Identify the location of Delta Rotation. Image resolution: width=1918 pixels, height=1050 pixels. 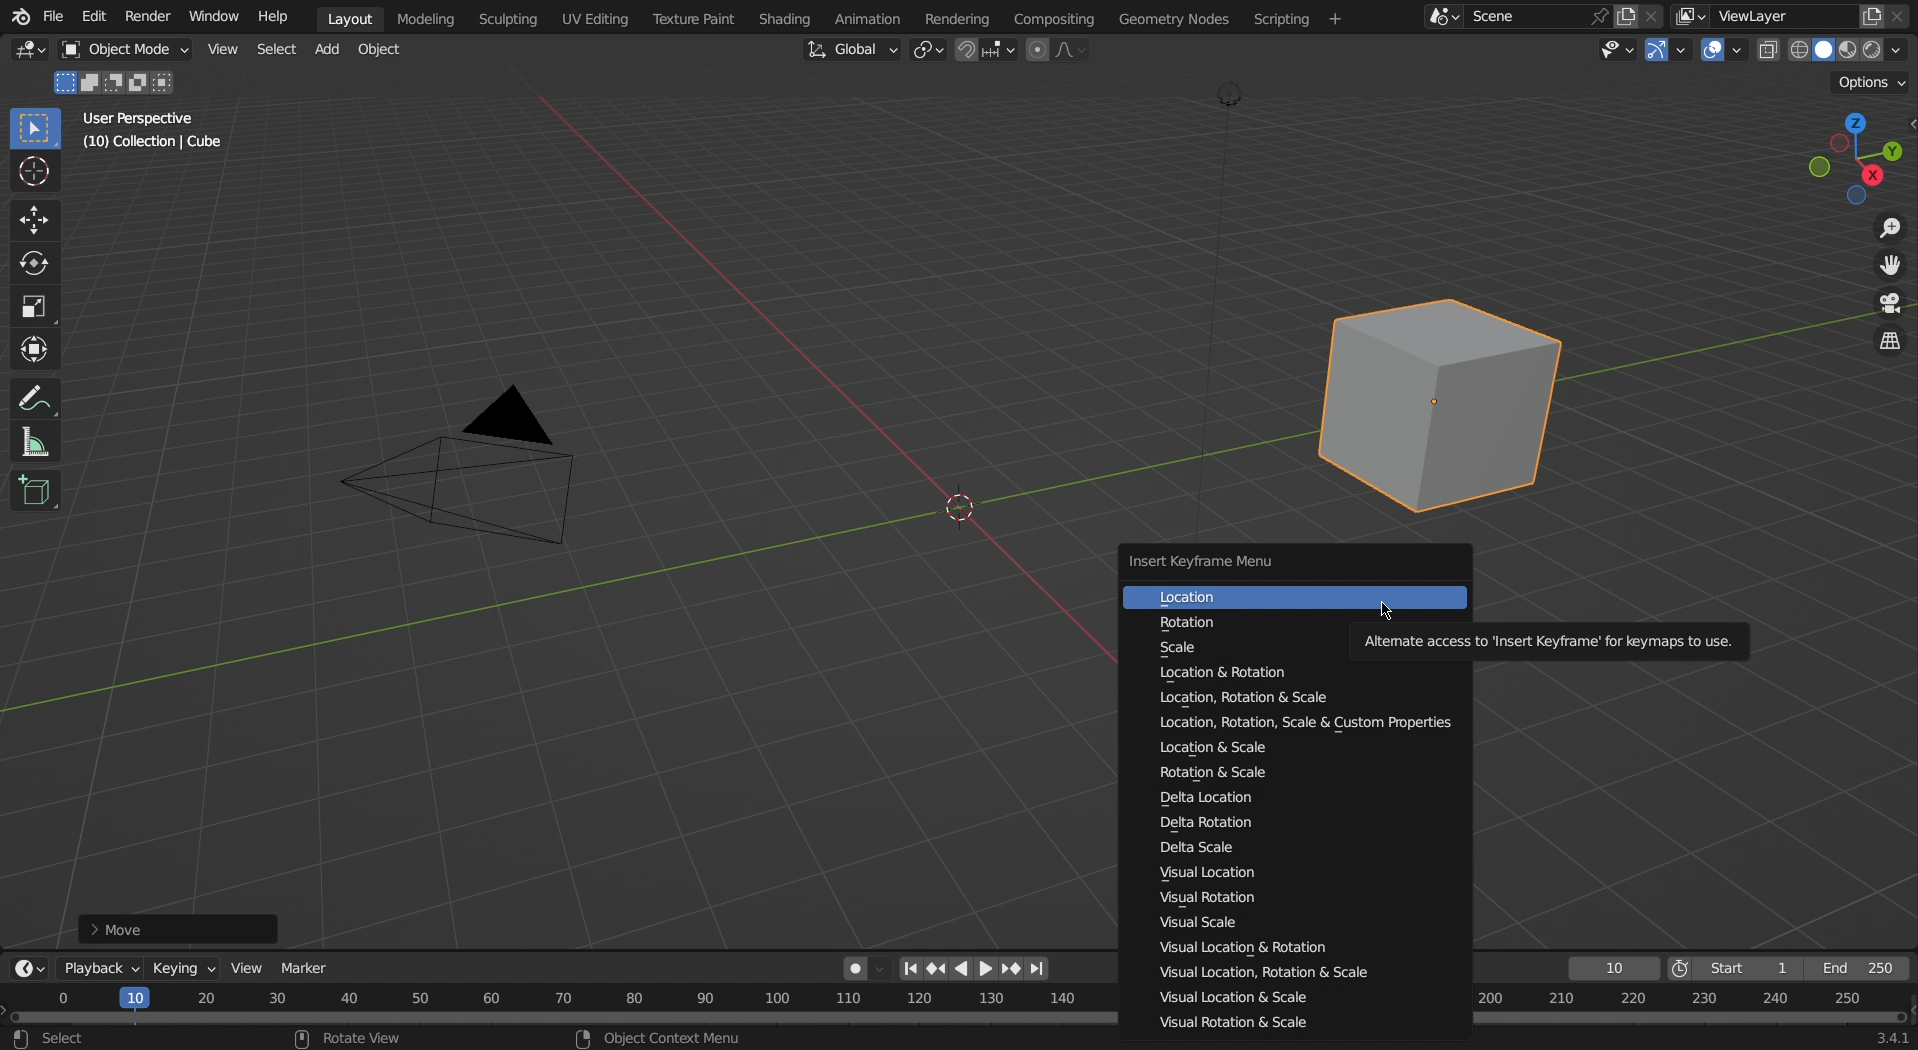
(1217, 826).